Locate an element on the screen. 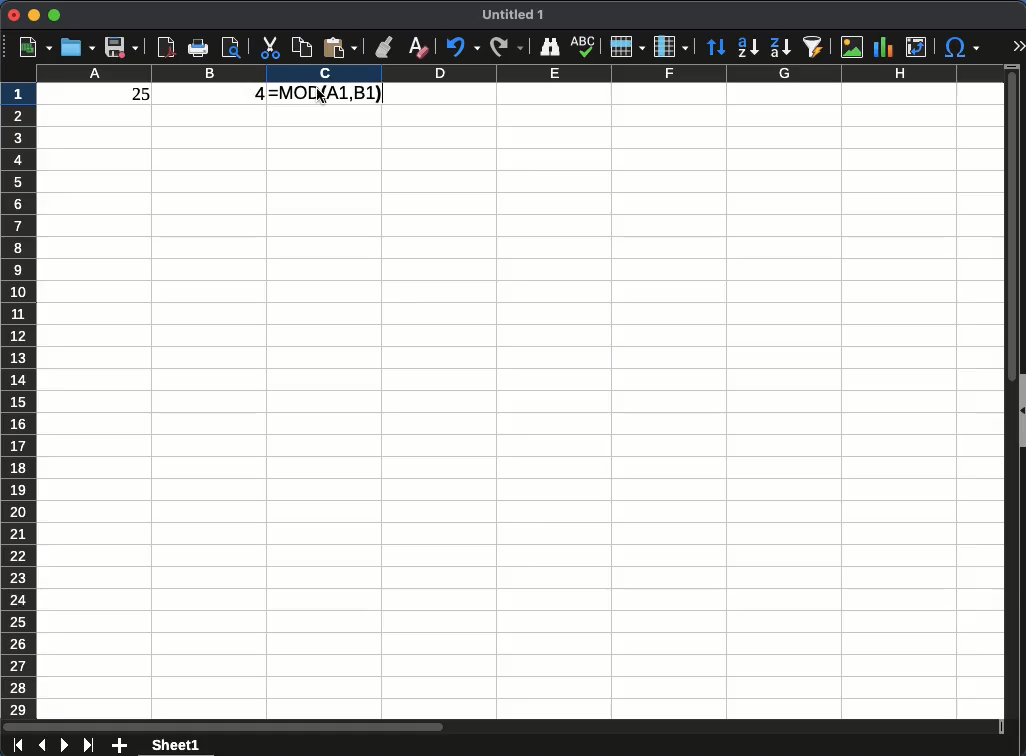 The height and width of the screenshot is (756, 1026). first sheet is located at coordinates (19, 745).